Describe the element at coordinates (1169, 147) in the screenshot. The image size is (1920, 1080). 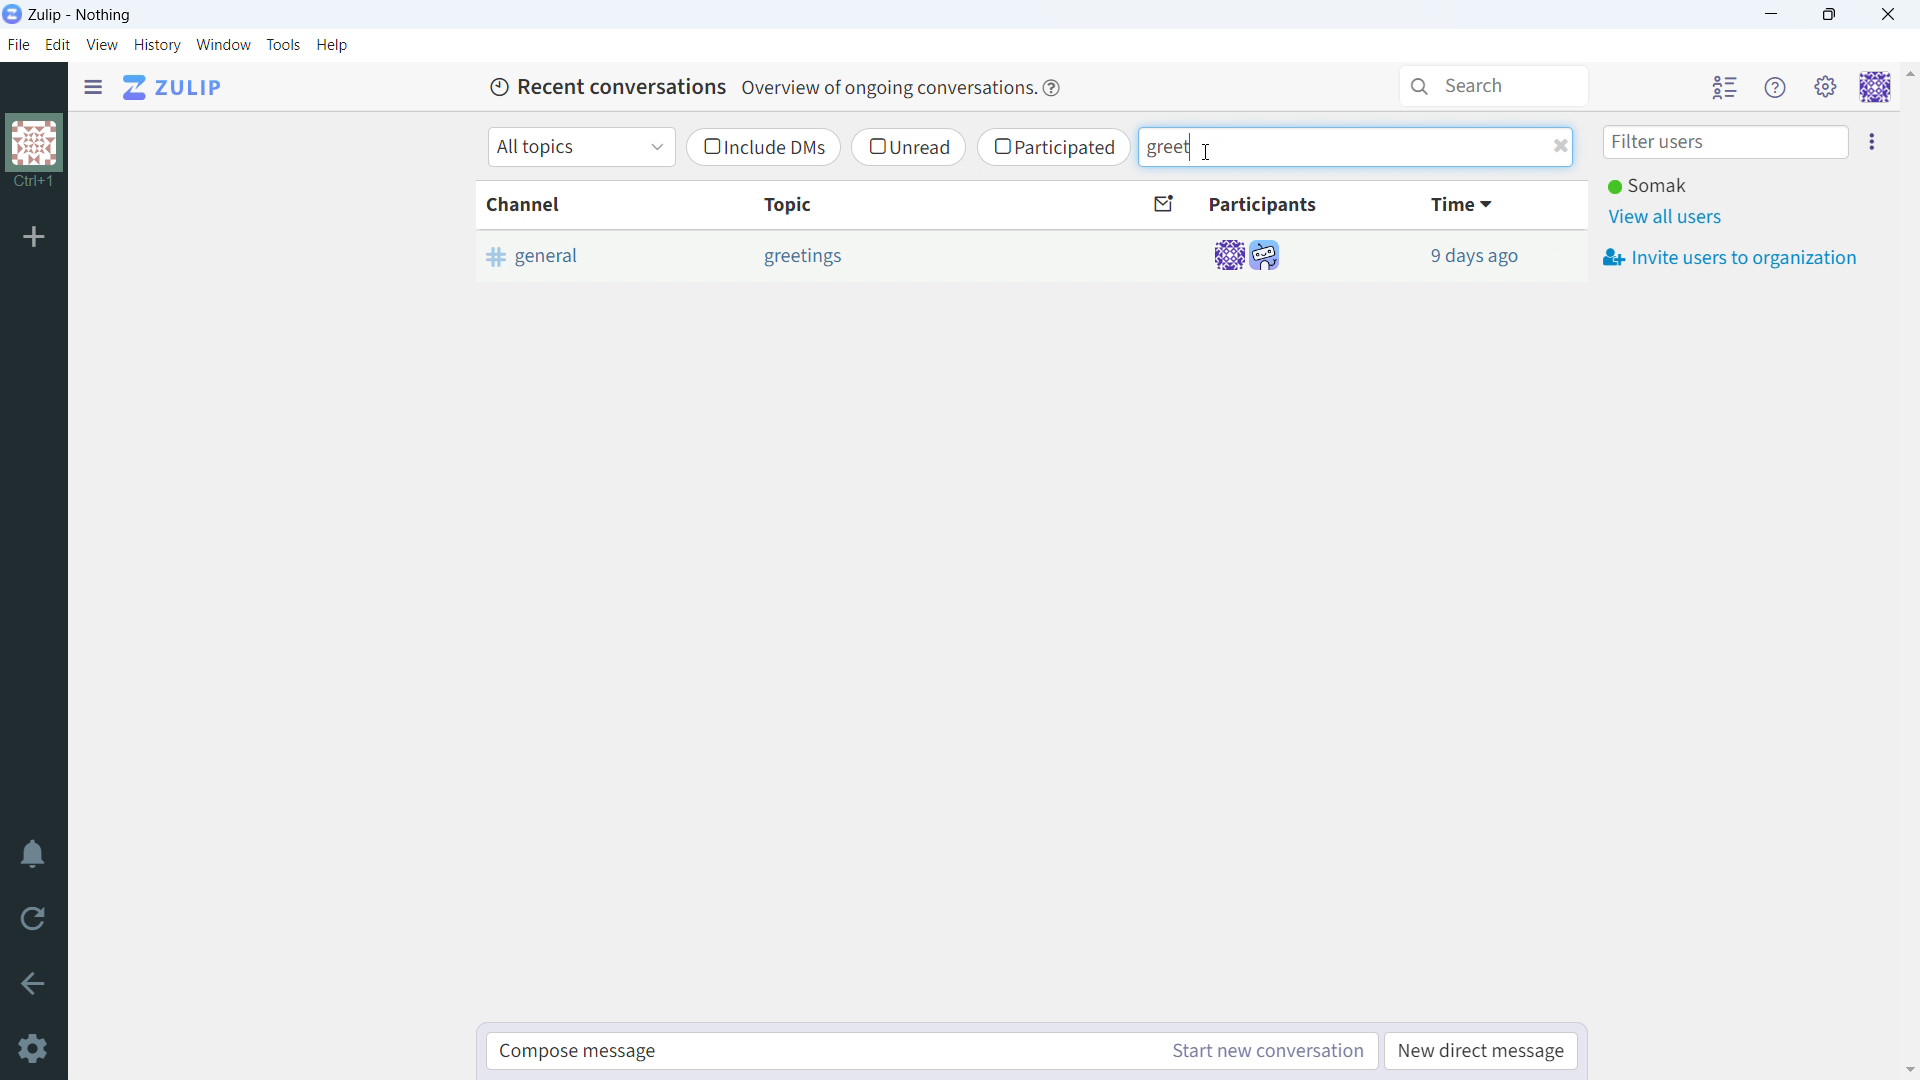
I see `filter text typed` at that location.